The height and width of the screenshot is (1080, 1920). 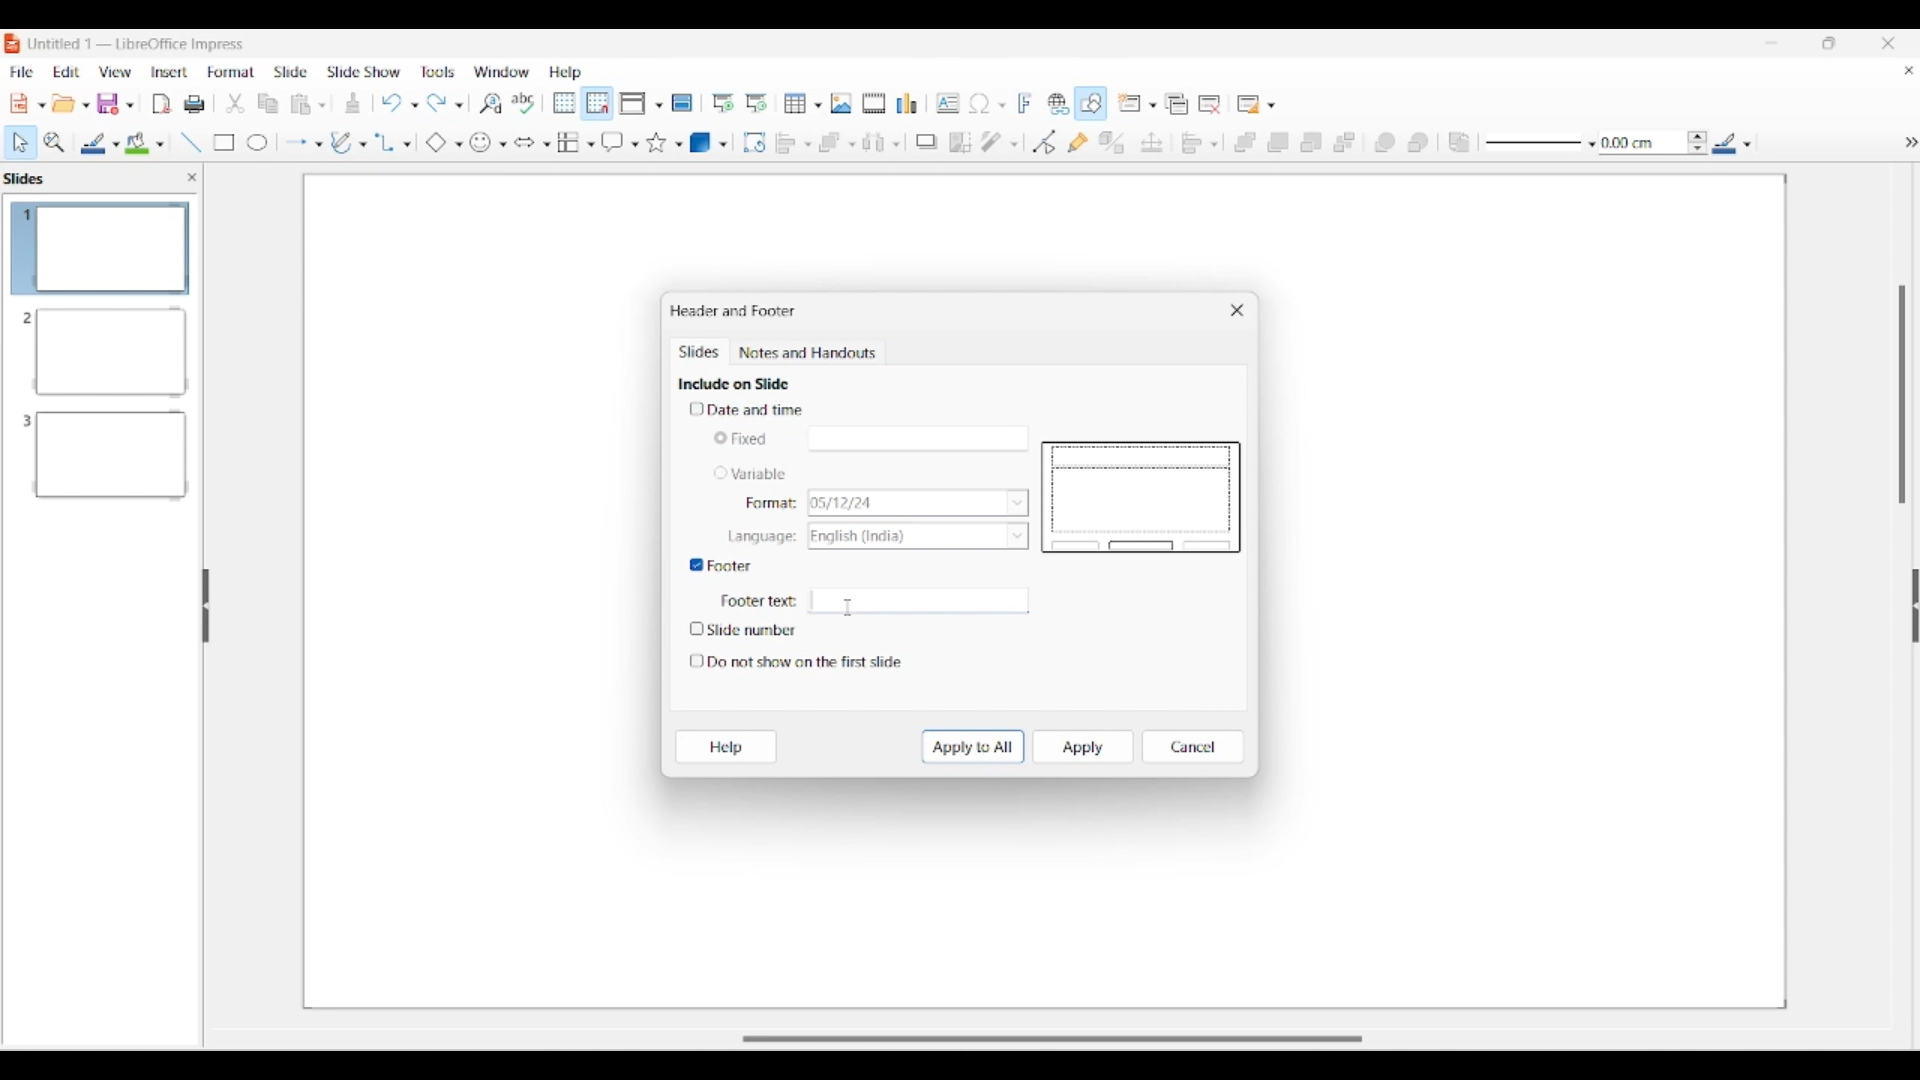 I want to click on Align objects, so click(x=1199, y=143).